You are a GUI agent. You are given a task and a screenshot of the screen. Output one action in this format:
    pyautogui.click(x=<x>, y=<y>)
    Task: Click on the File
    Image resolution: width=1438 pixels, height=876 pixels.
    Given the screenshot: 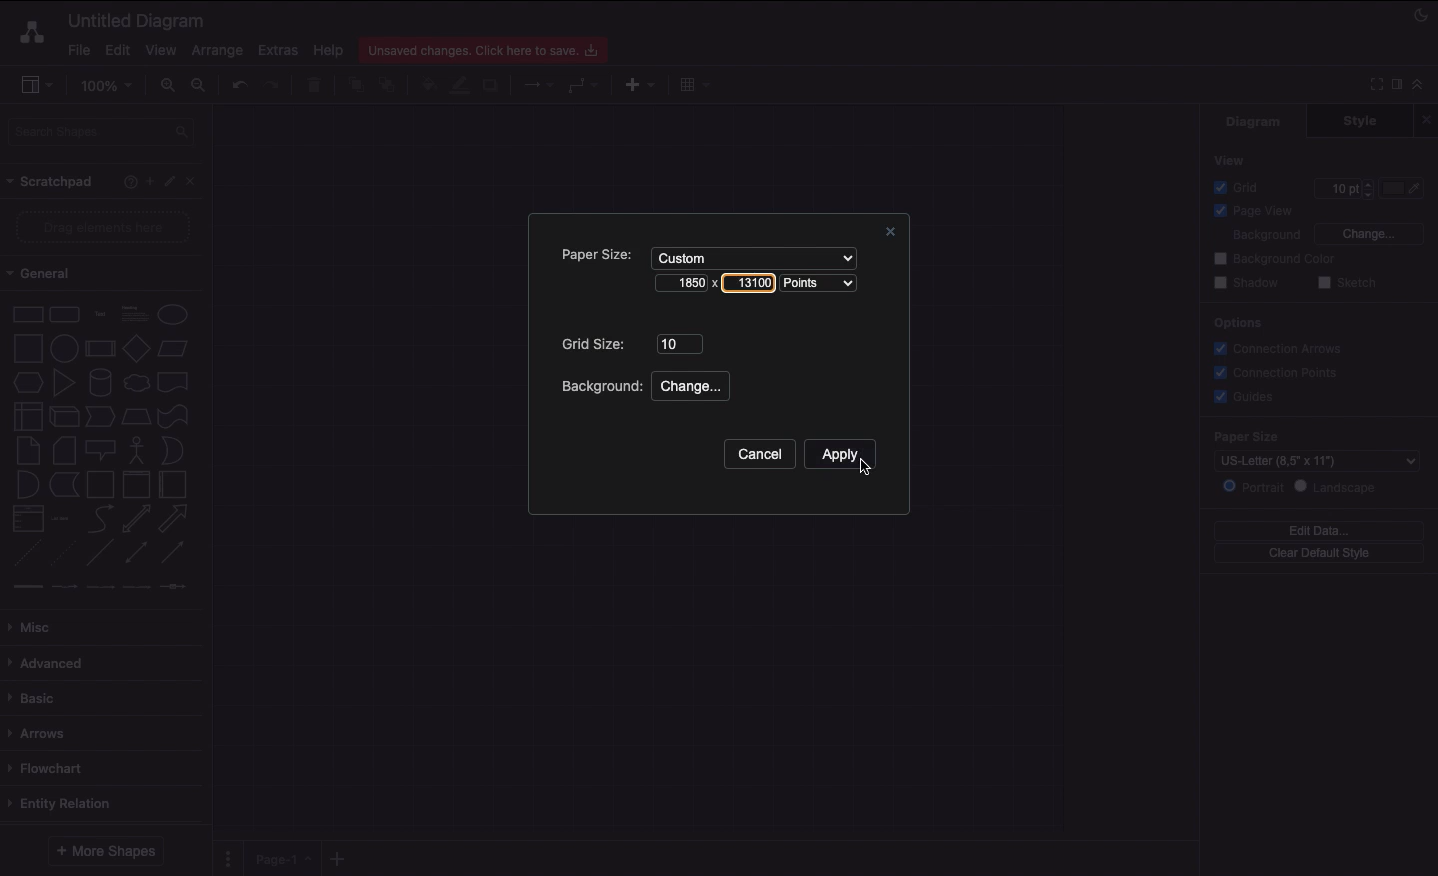 What is the action you would take?
    pyautogui.click(x=77, y=50)
    